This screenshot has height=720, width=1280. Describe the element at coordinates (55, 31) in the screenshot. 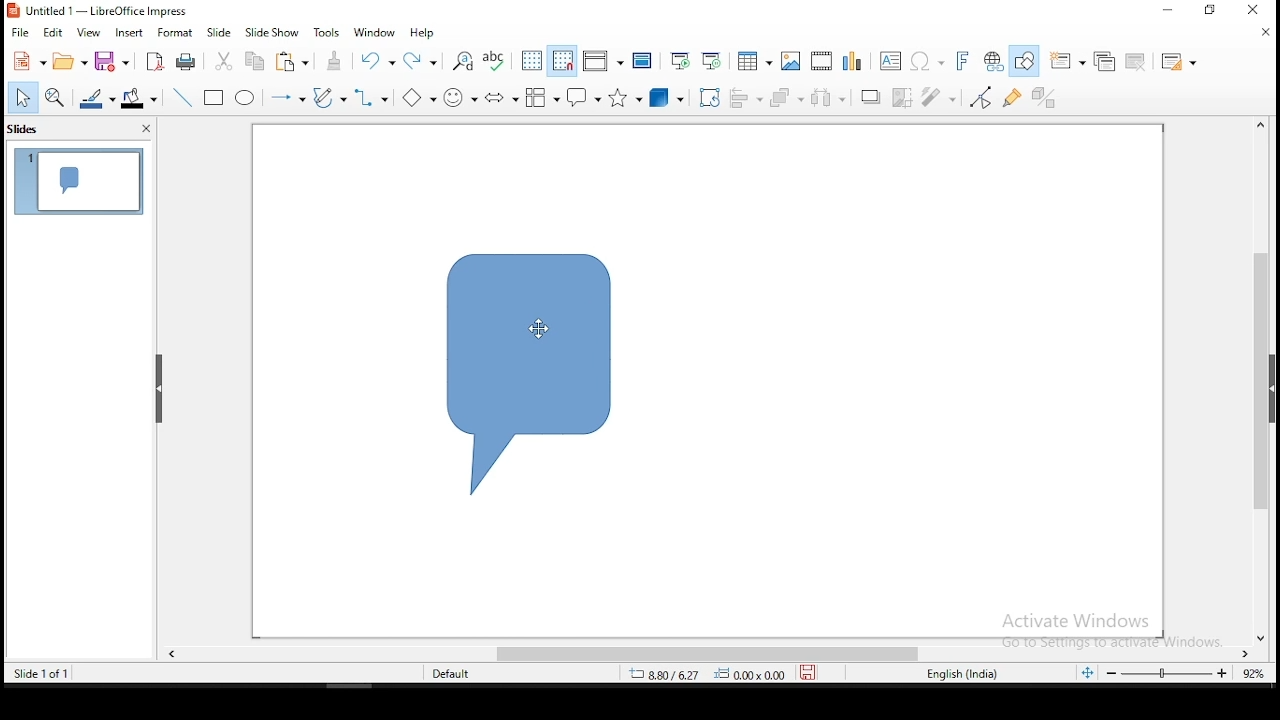

I see `edit` at that location.